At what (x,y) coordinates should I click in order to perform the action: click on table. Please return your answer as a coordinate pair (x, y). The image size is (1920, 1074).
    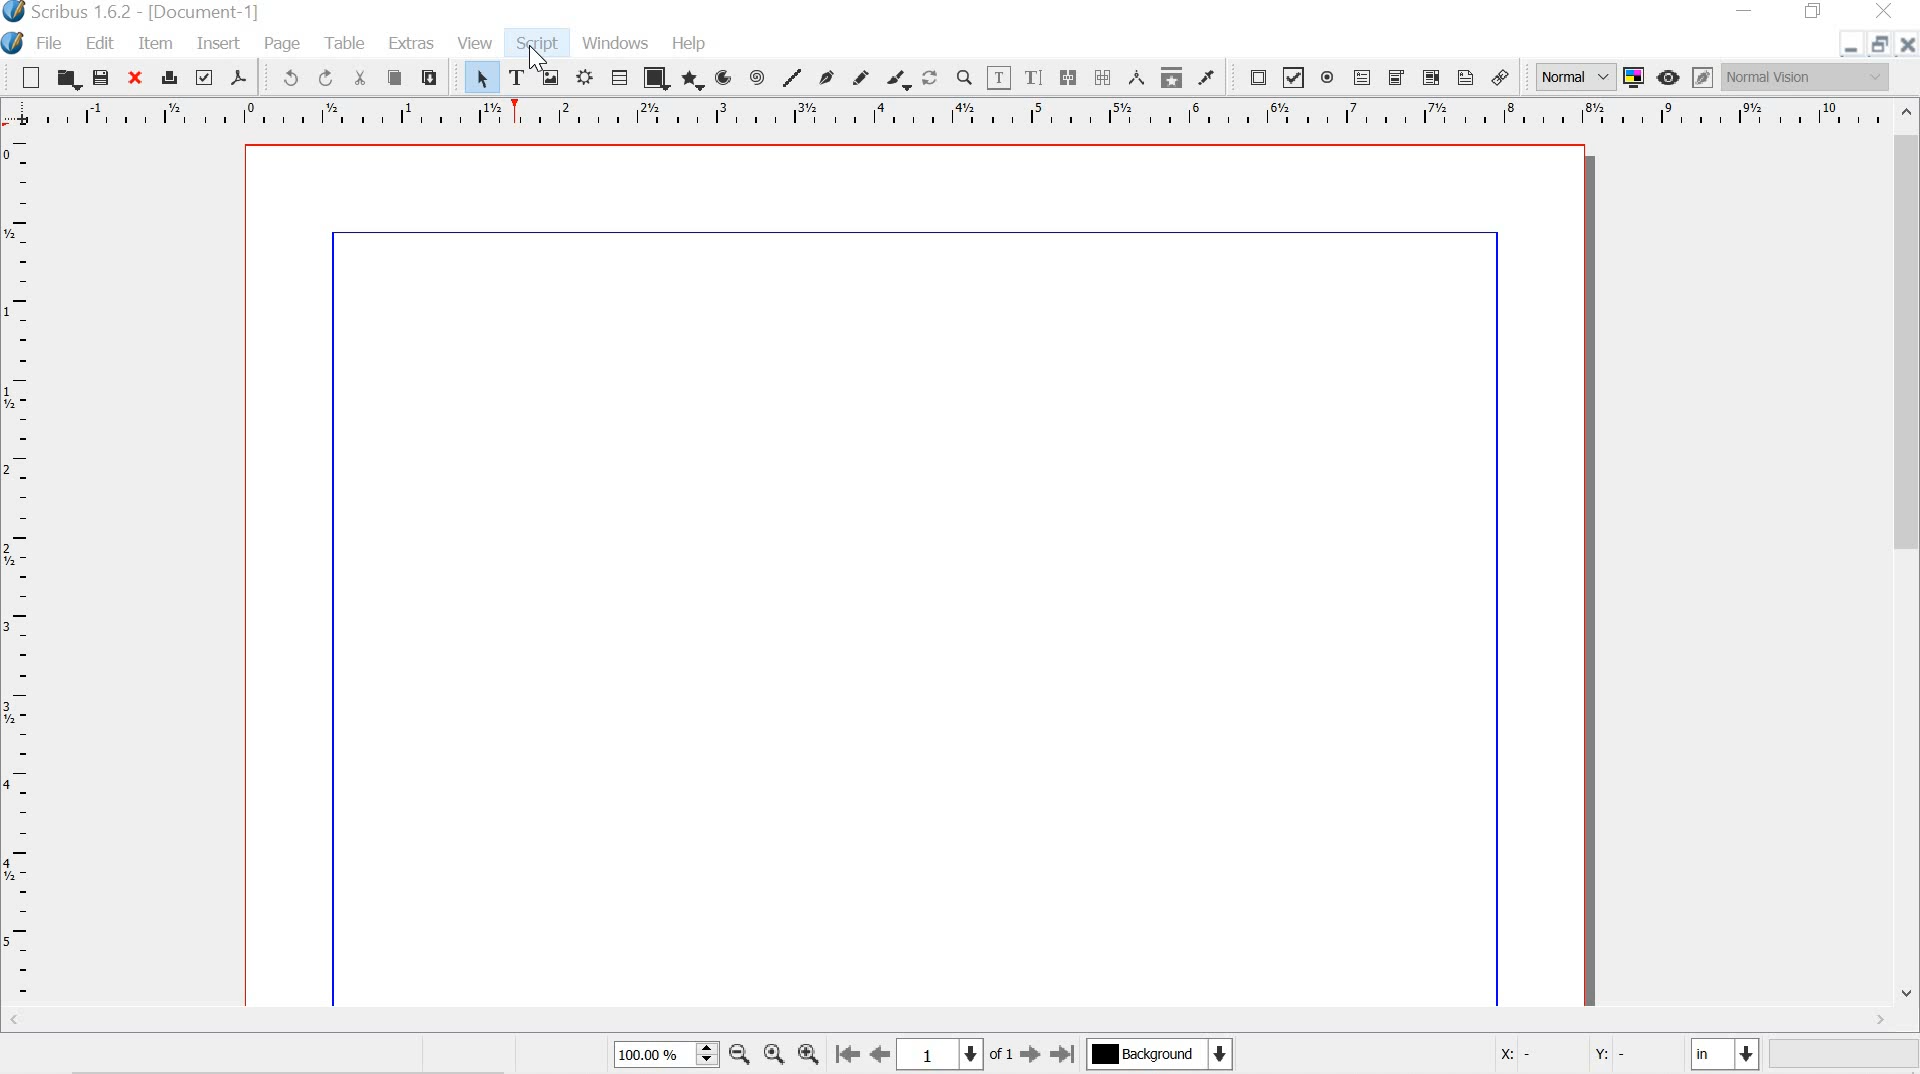
    Looking at the image, I should click on (620, 77).